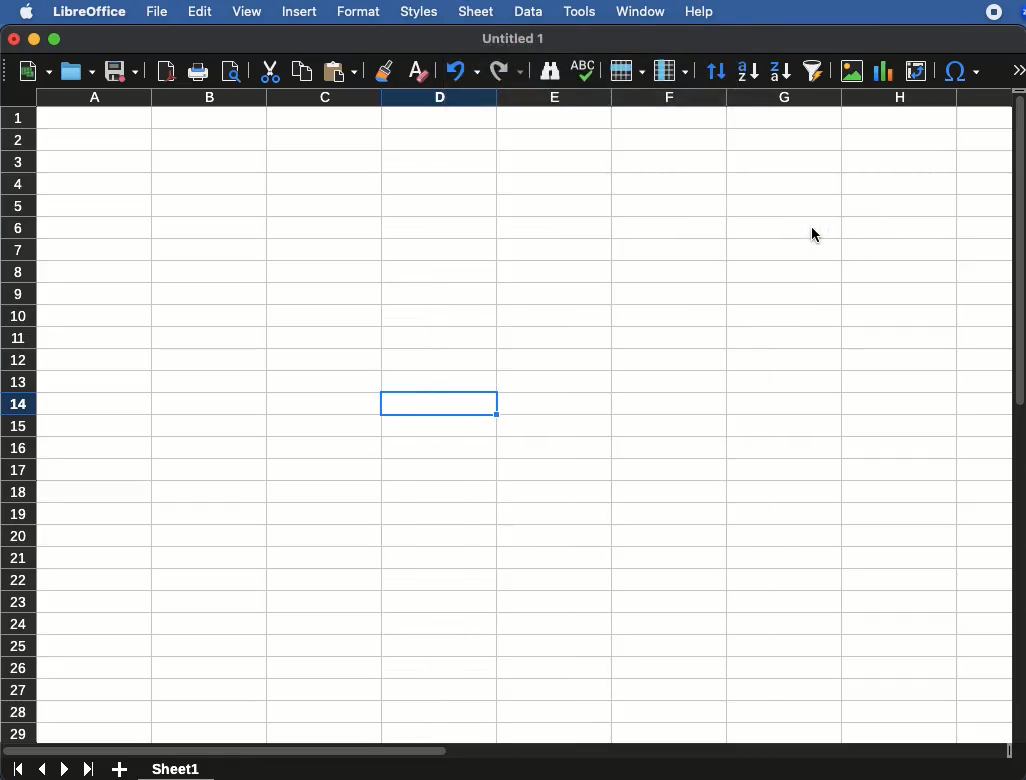 This screenshot has width=1026, height=780. I want to click on print preview, so click(230, 71).